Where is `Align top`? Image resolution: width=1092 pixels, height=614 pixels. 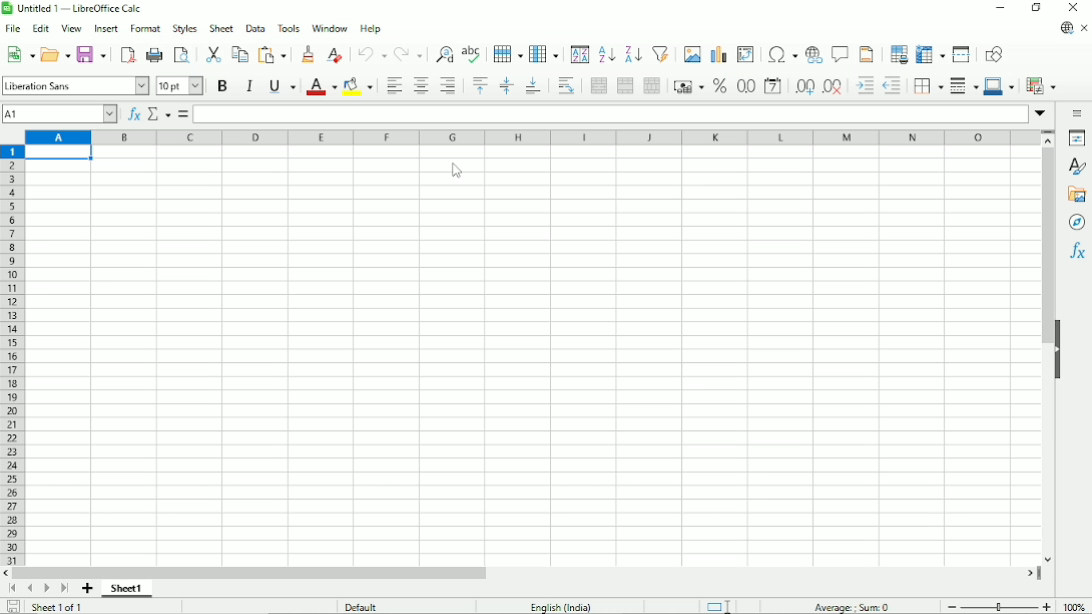
Align top is located at coordinates (480, 86).